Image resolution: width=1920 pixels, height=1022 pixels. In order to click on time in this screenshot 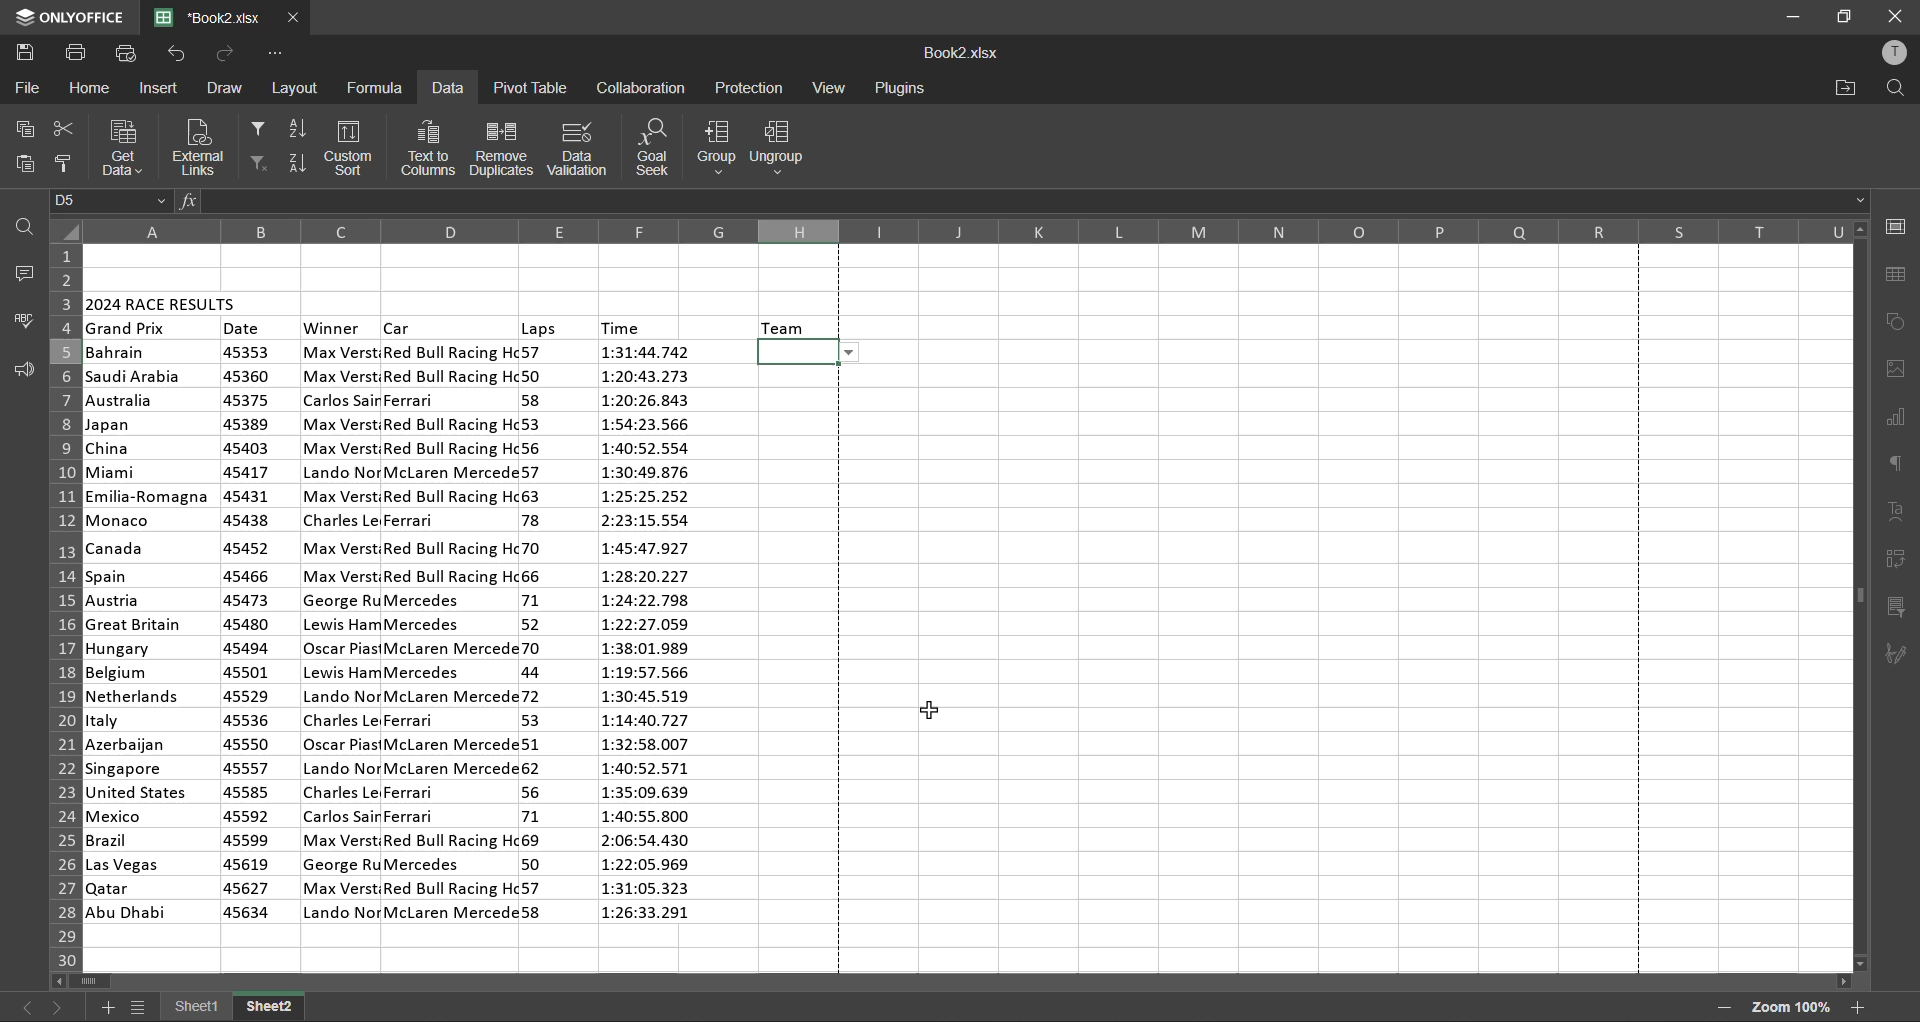, I will do `click(651, 636)`.